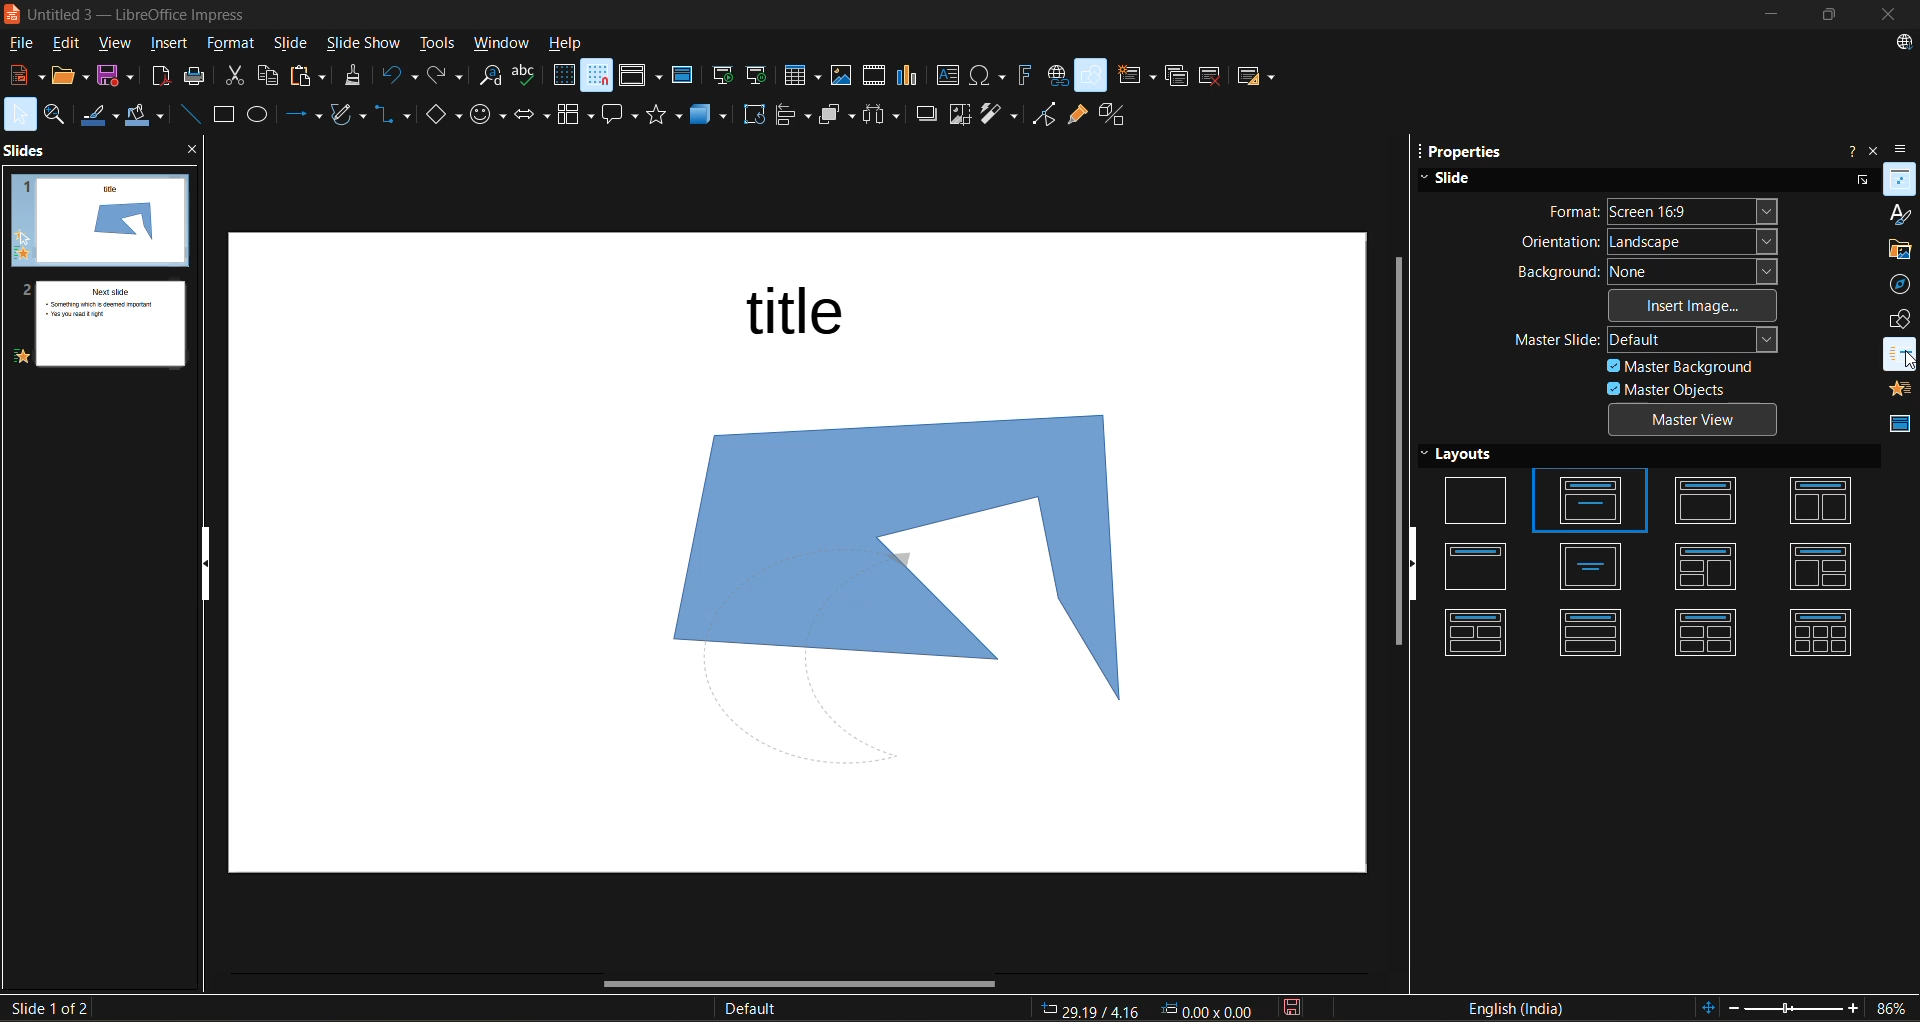 The image size is (1920, 1022). I want to click on line color, so click(103, 117).